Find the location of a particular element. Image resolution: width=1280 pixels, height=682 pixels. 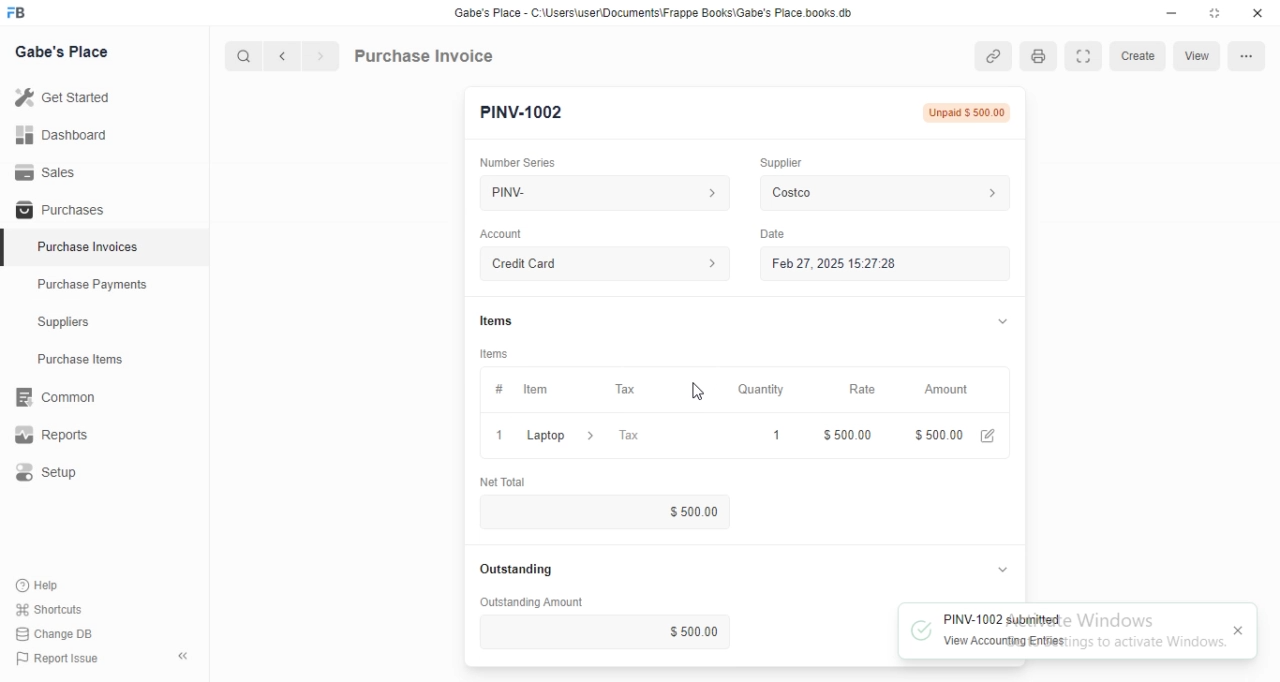

Open print view is located at coordinates (1037, 56).